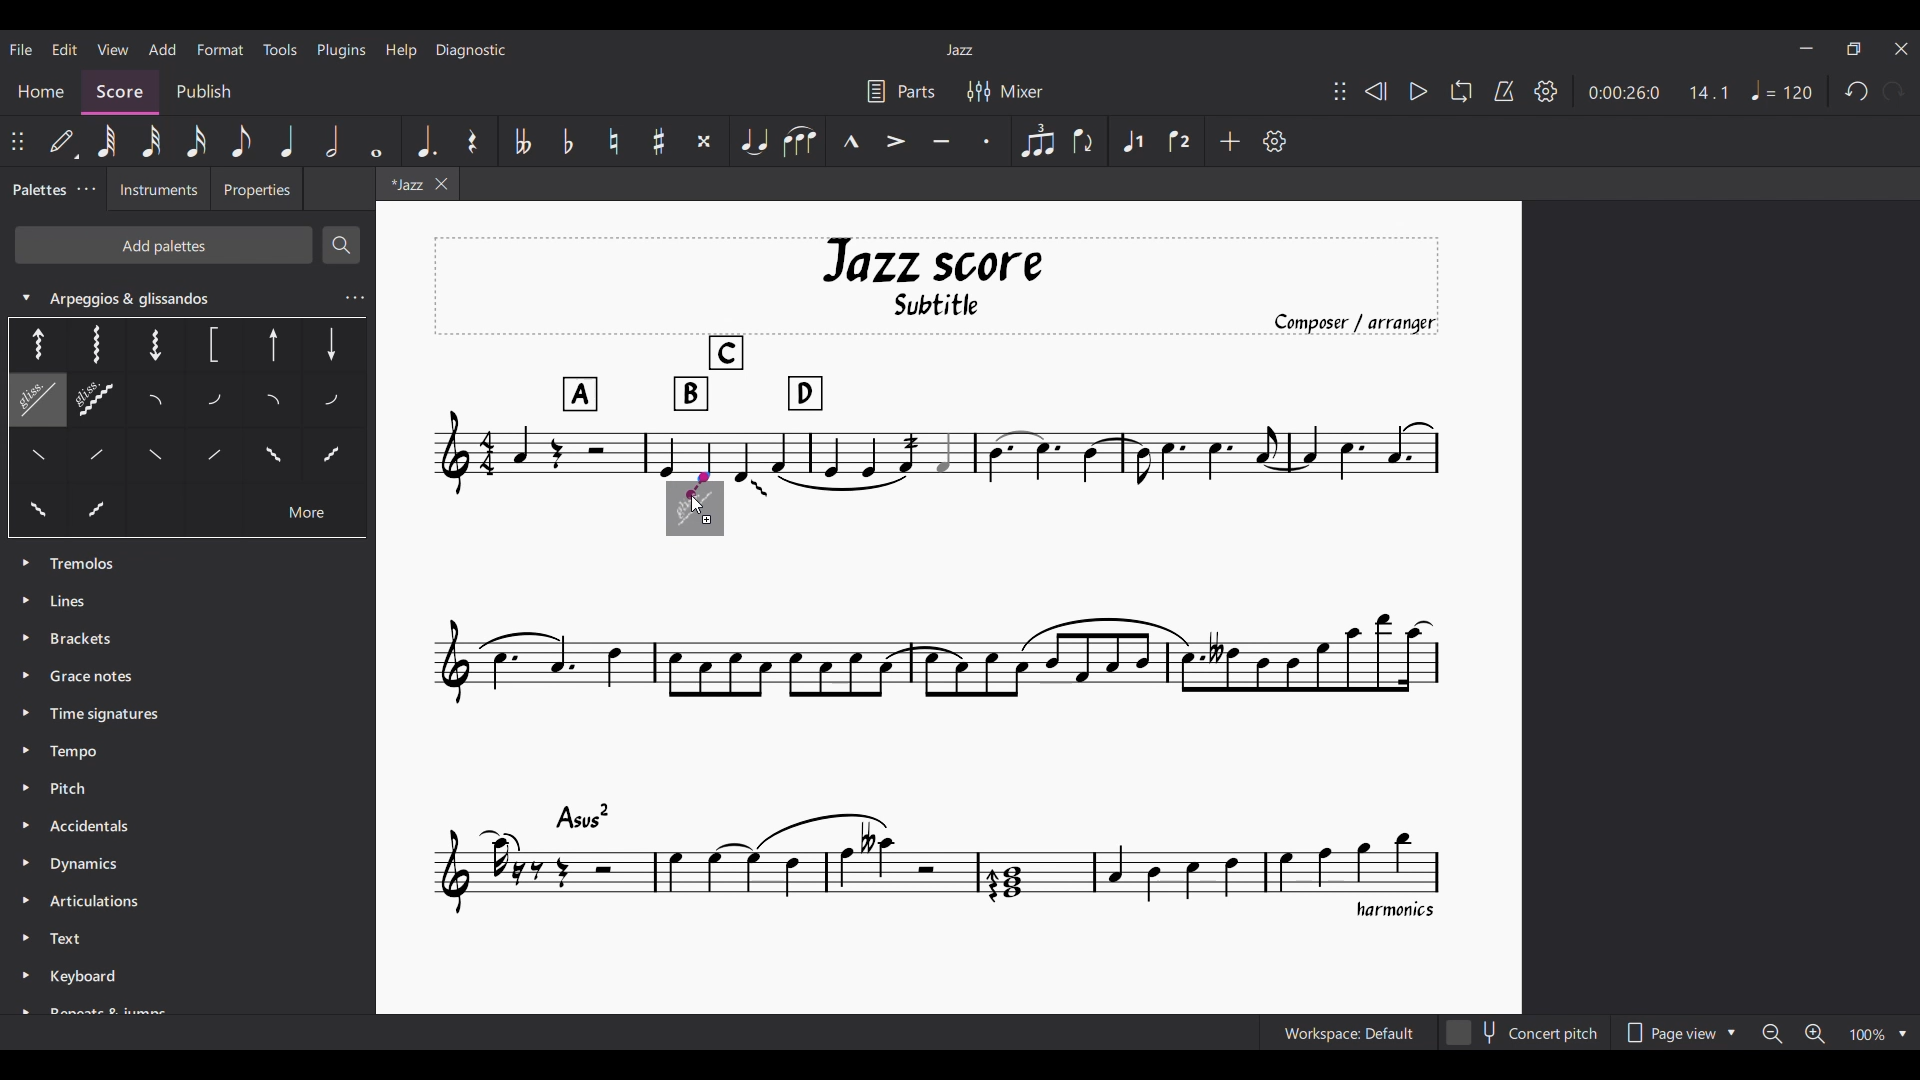 Image resolution: width=1920 pixels, height=1080 pixels. Describe the element at coordinates (473, 141) in the screenshot. I see `Rest` at that location.